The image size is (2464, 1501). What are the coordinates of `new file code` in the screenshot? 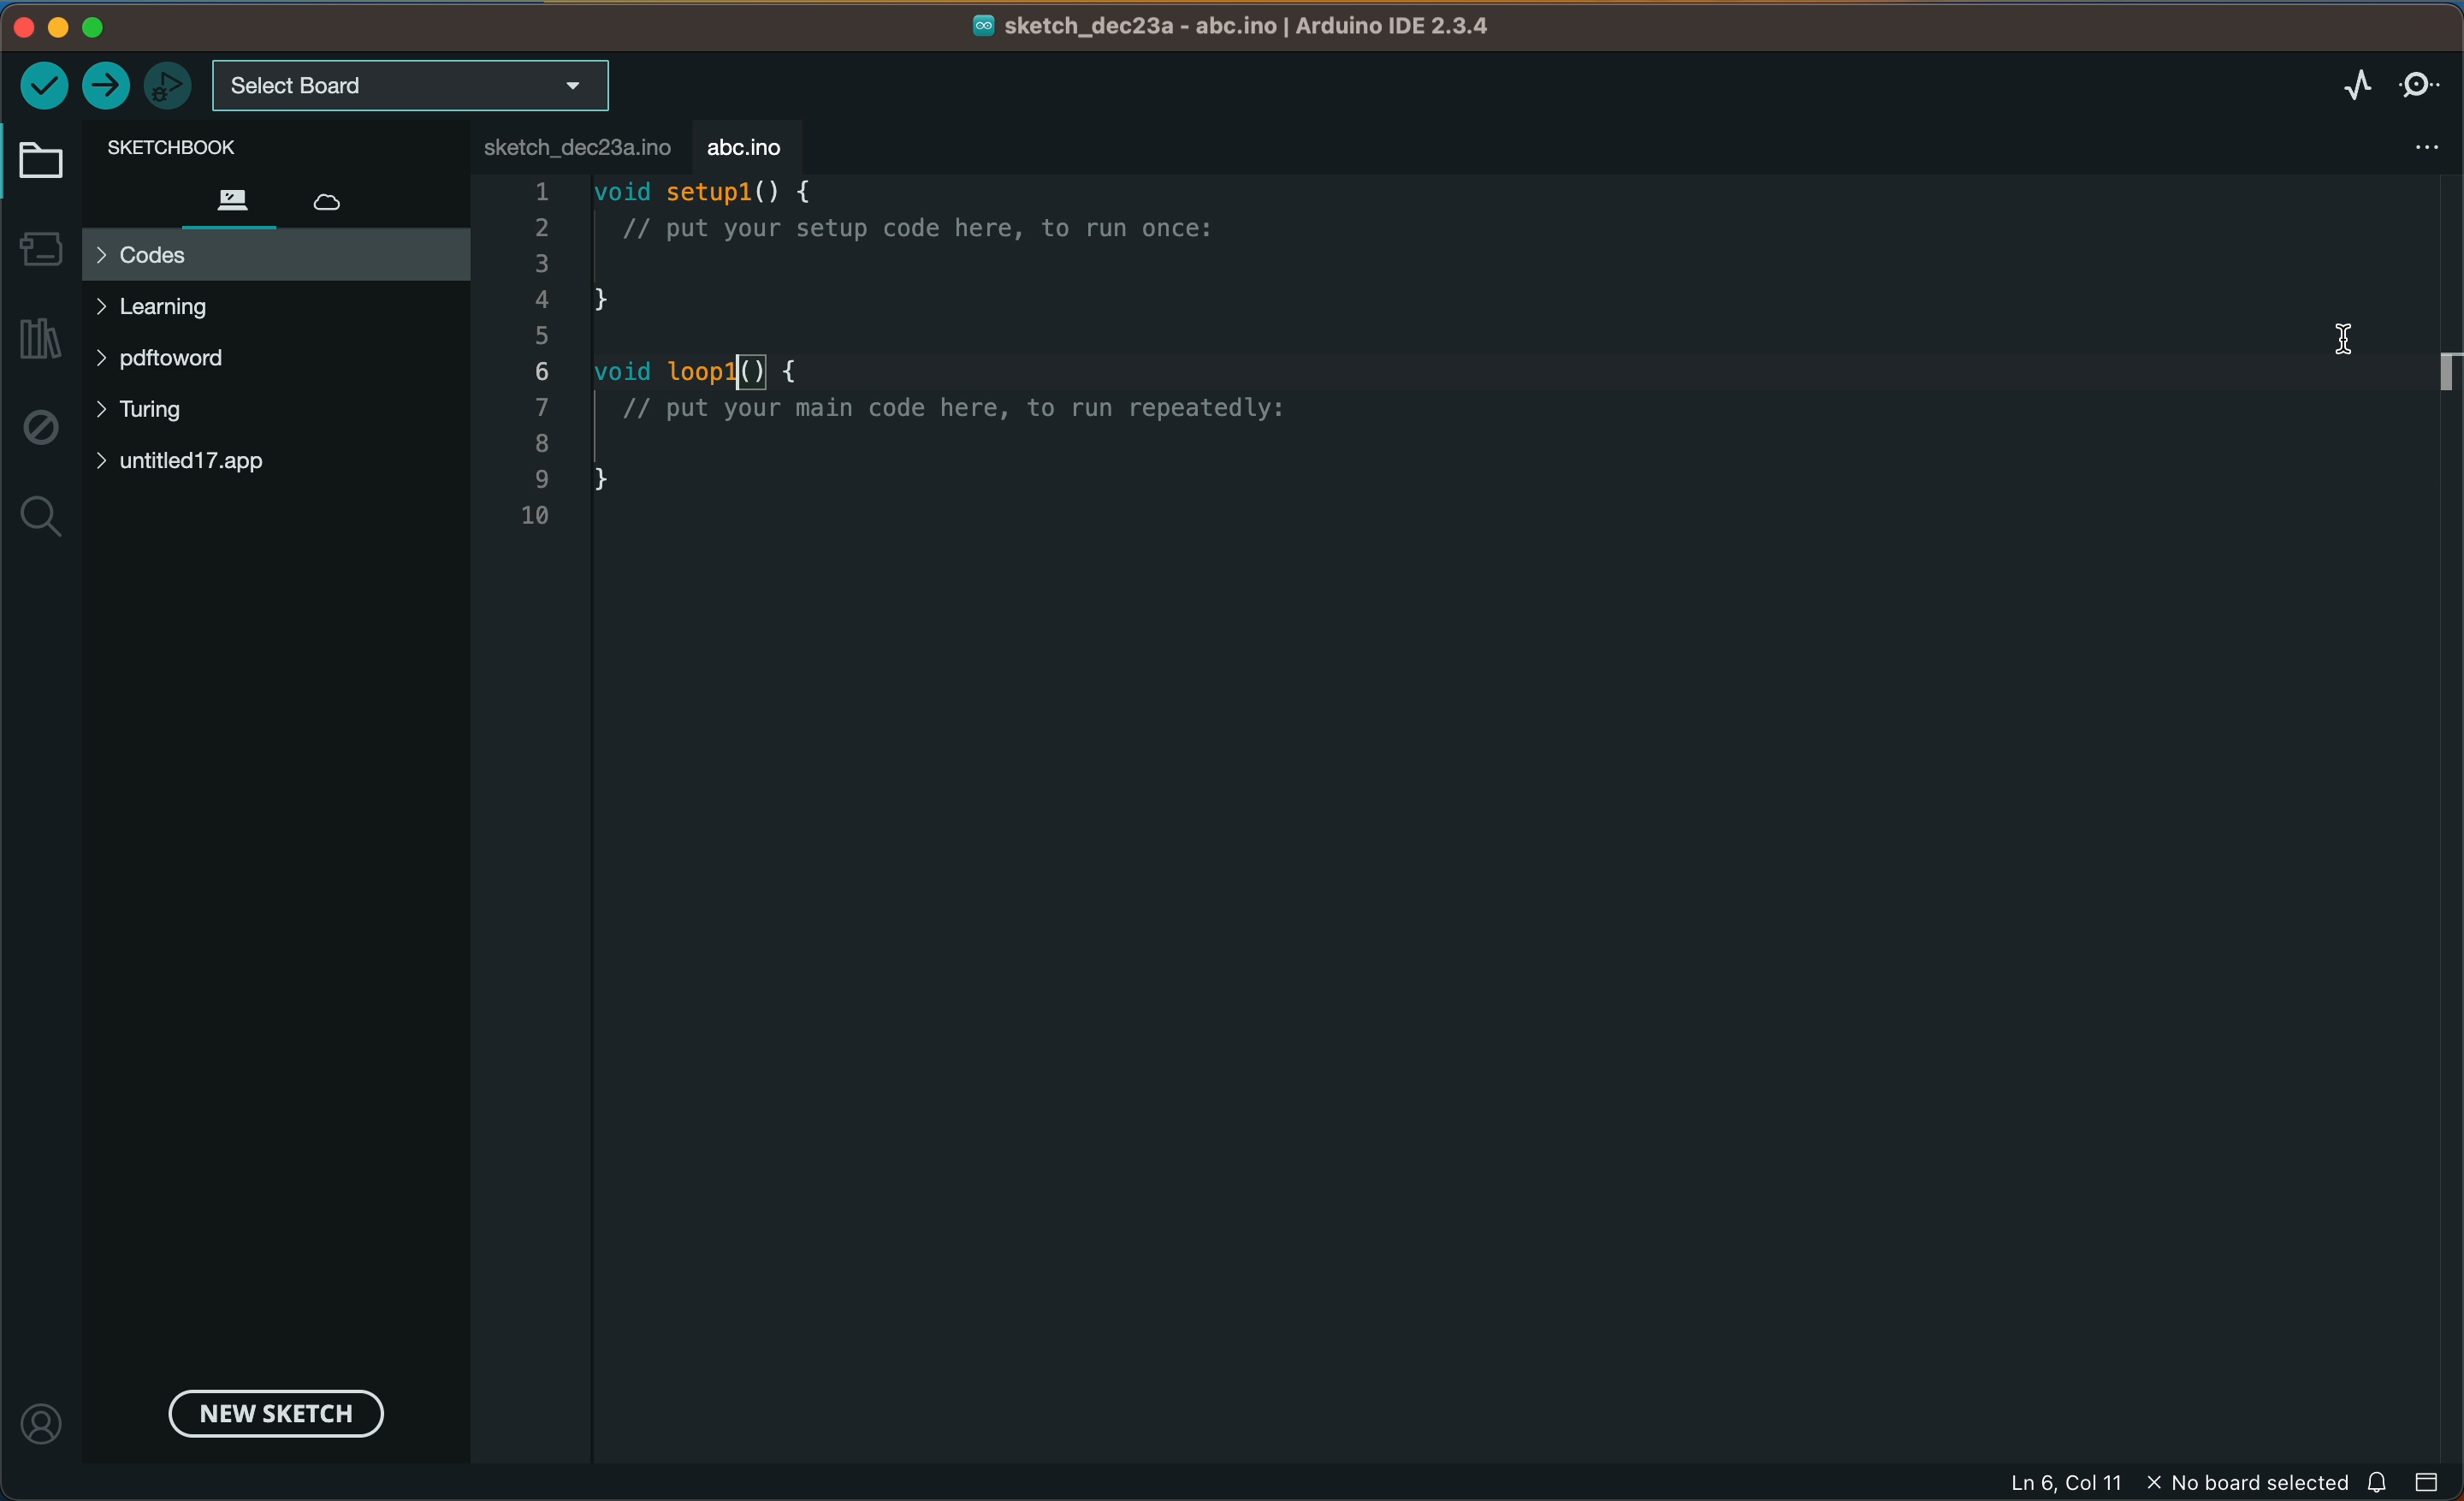 It's located at (924, 361).